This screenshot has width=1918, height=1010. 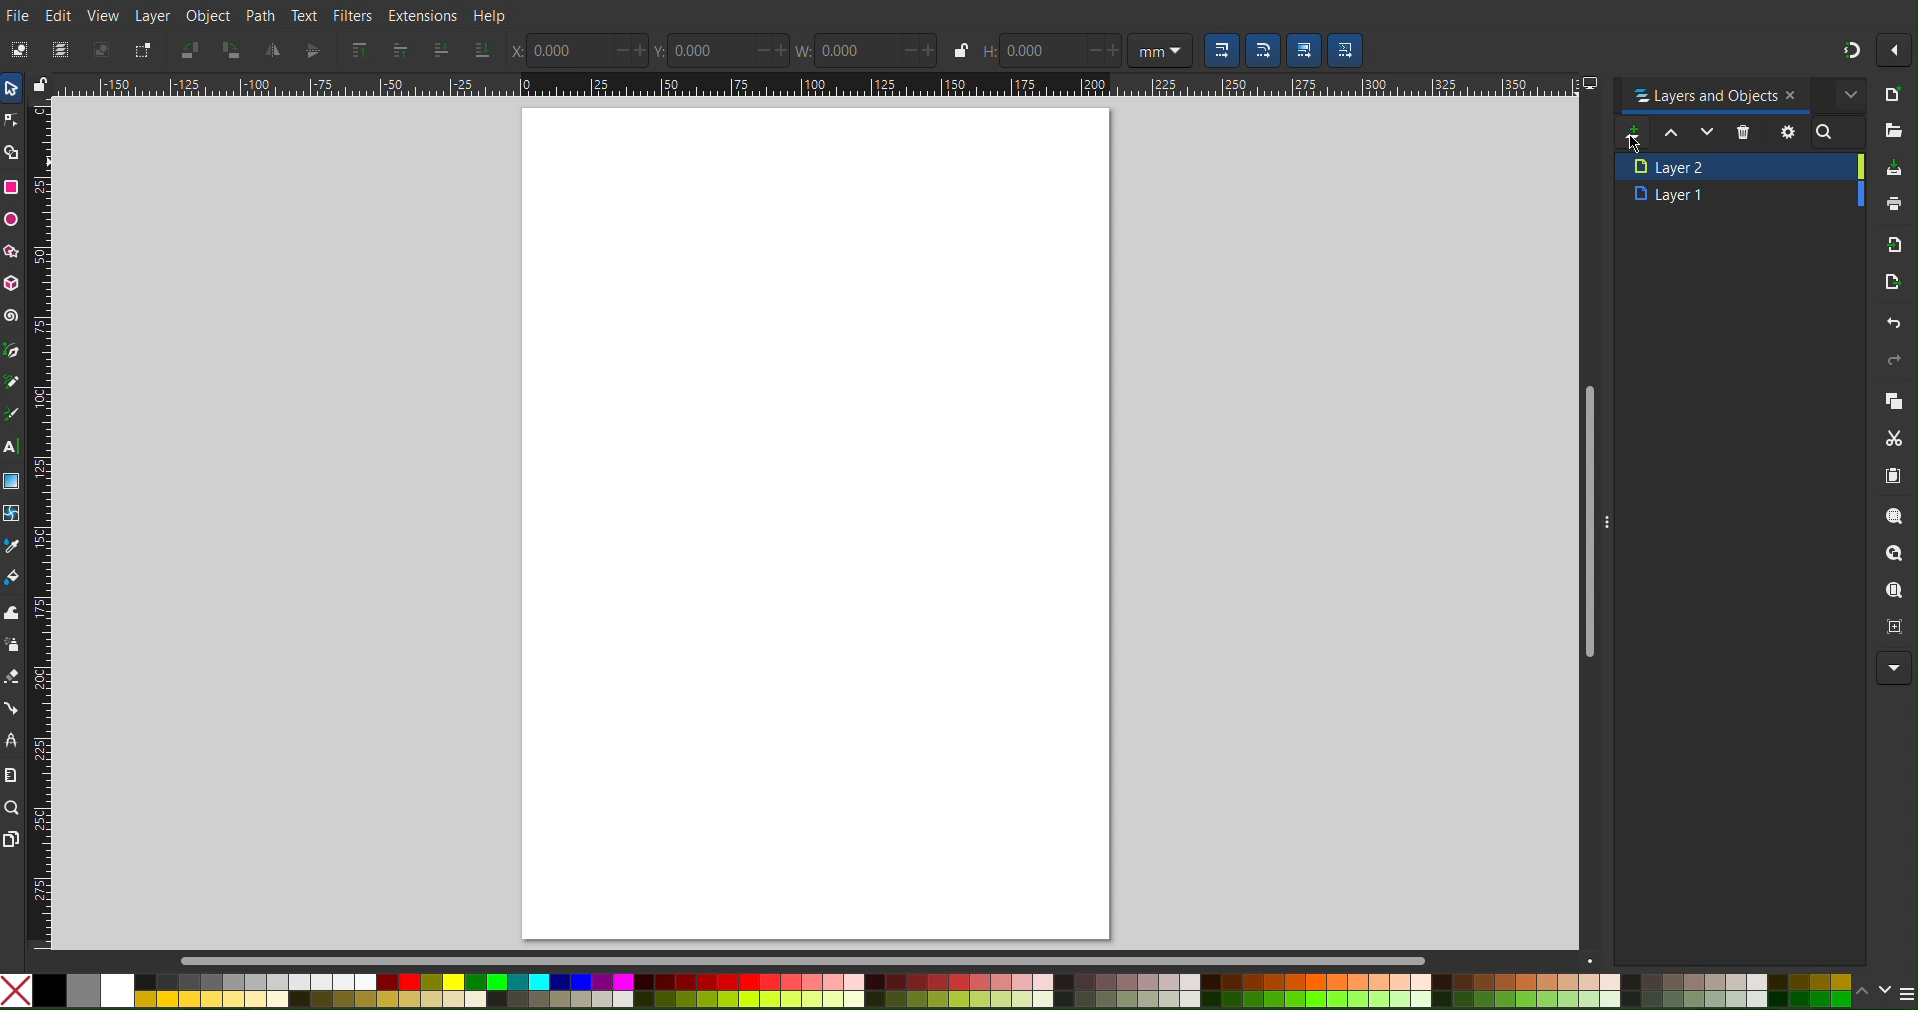 I want to click on Rectangle, so click(x=14, y=184).